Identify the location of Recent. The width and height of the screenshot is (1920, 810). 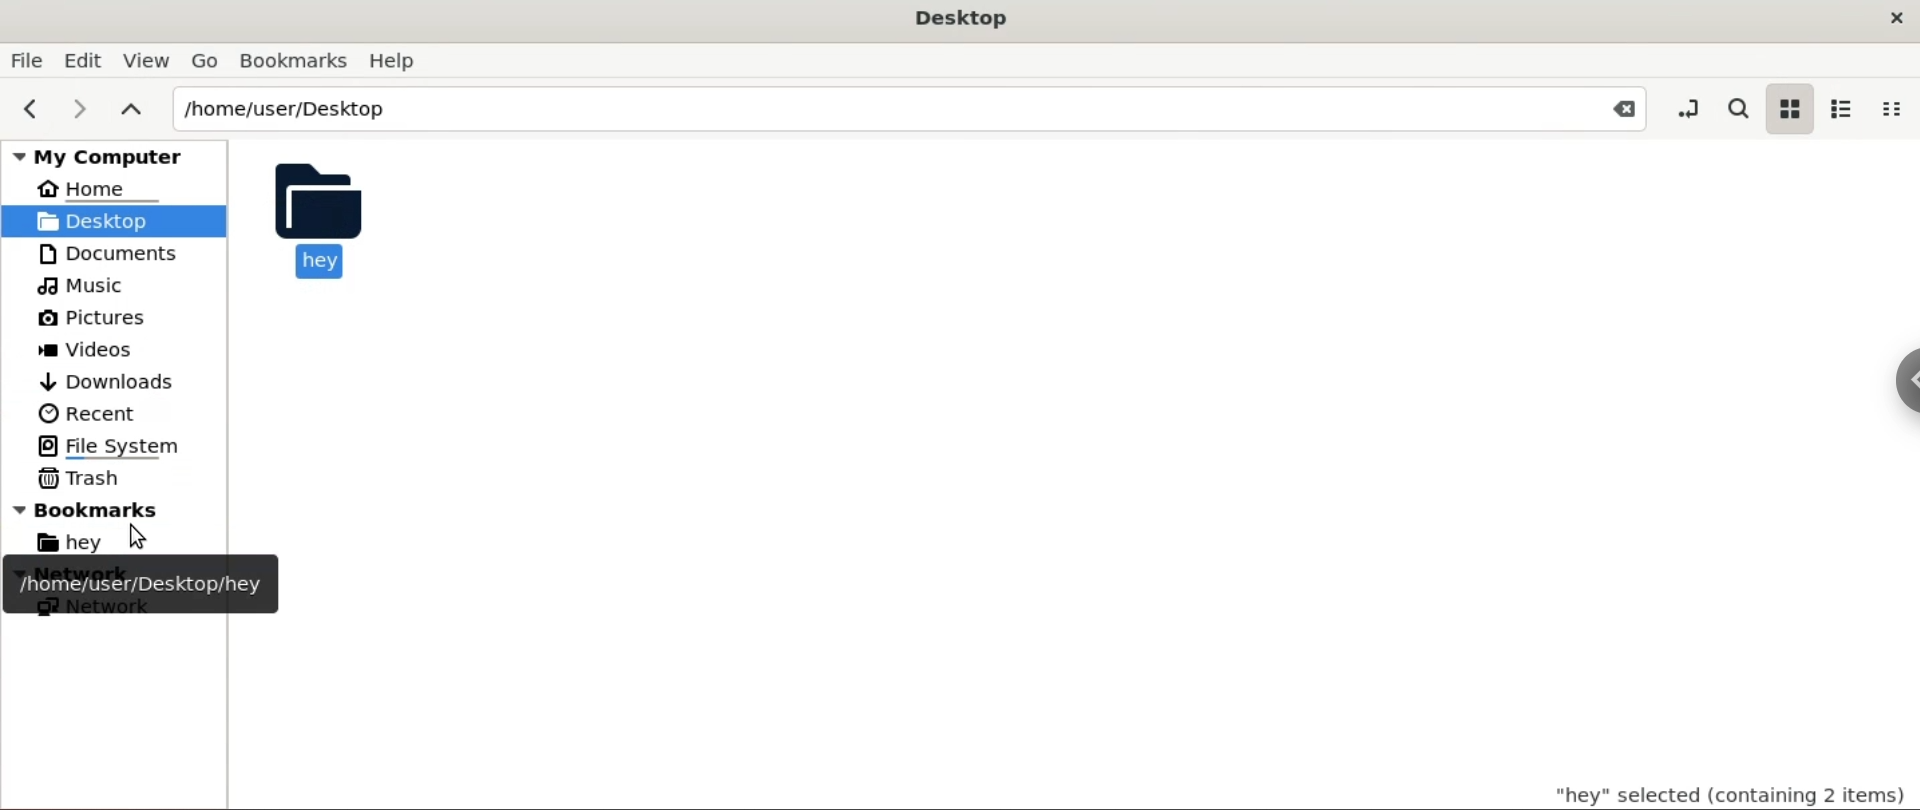
(85, 412).